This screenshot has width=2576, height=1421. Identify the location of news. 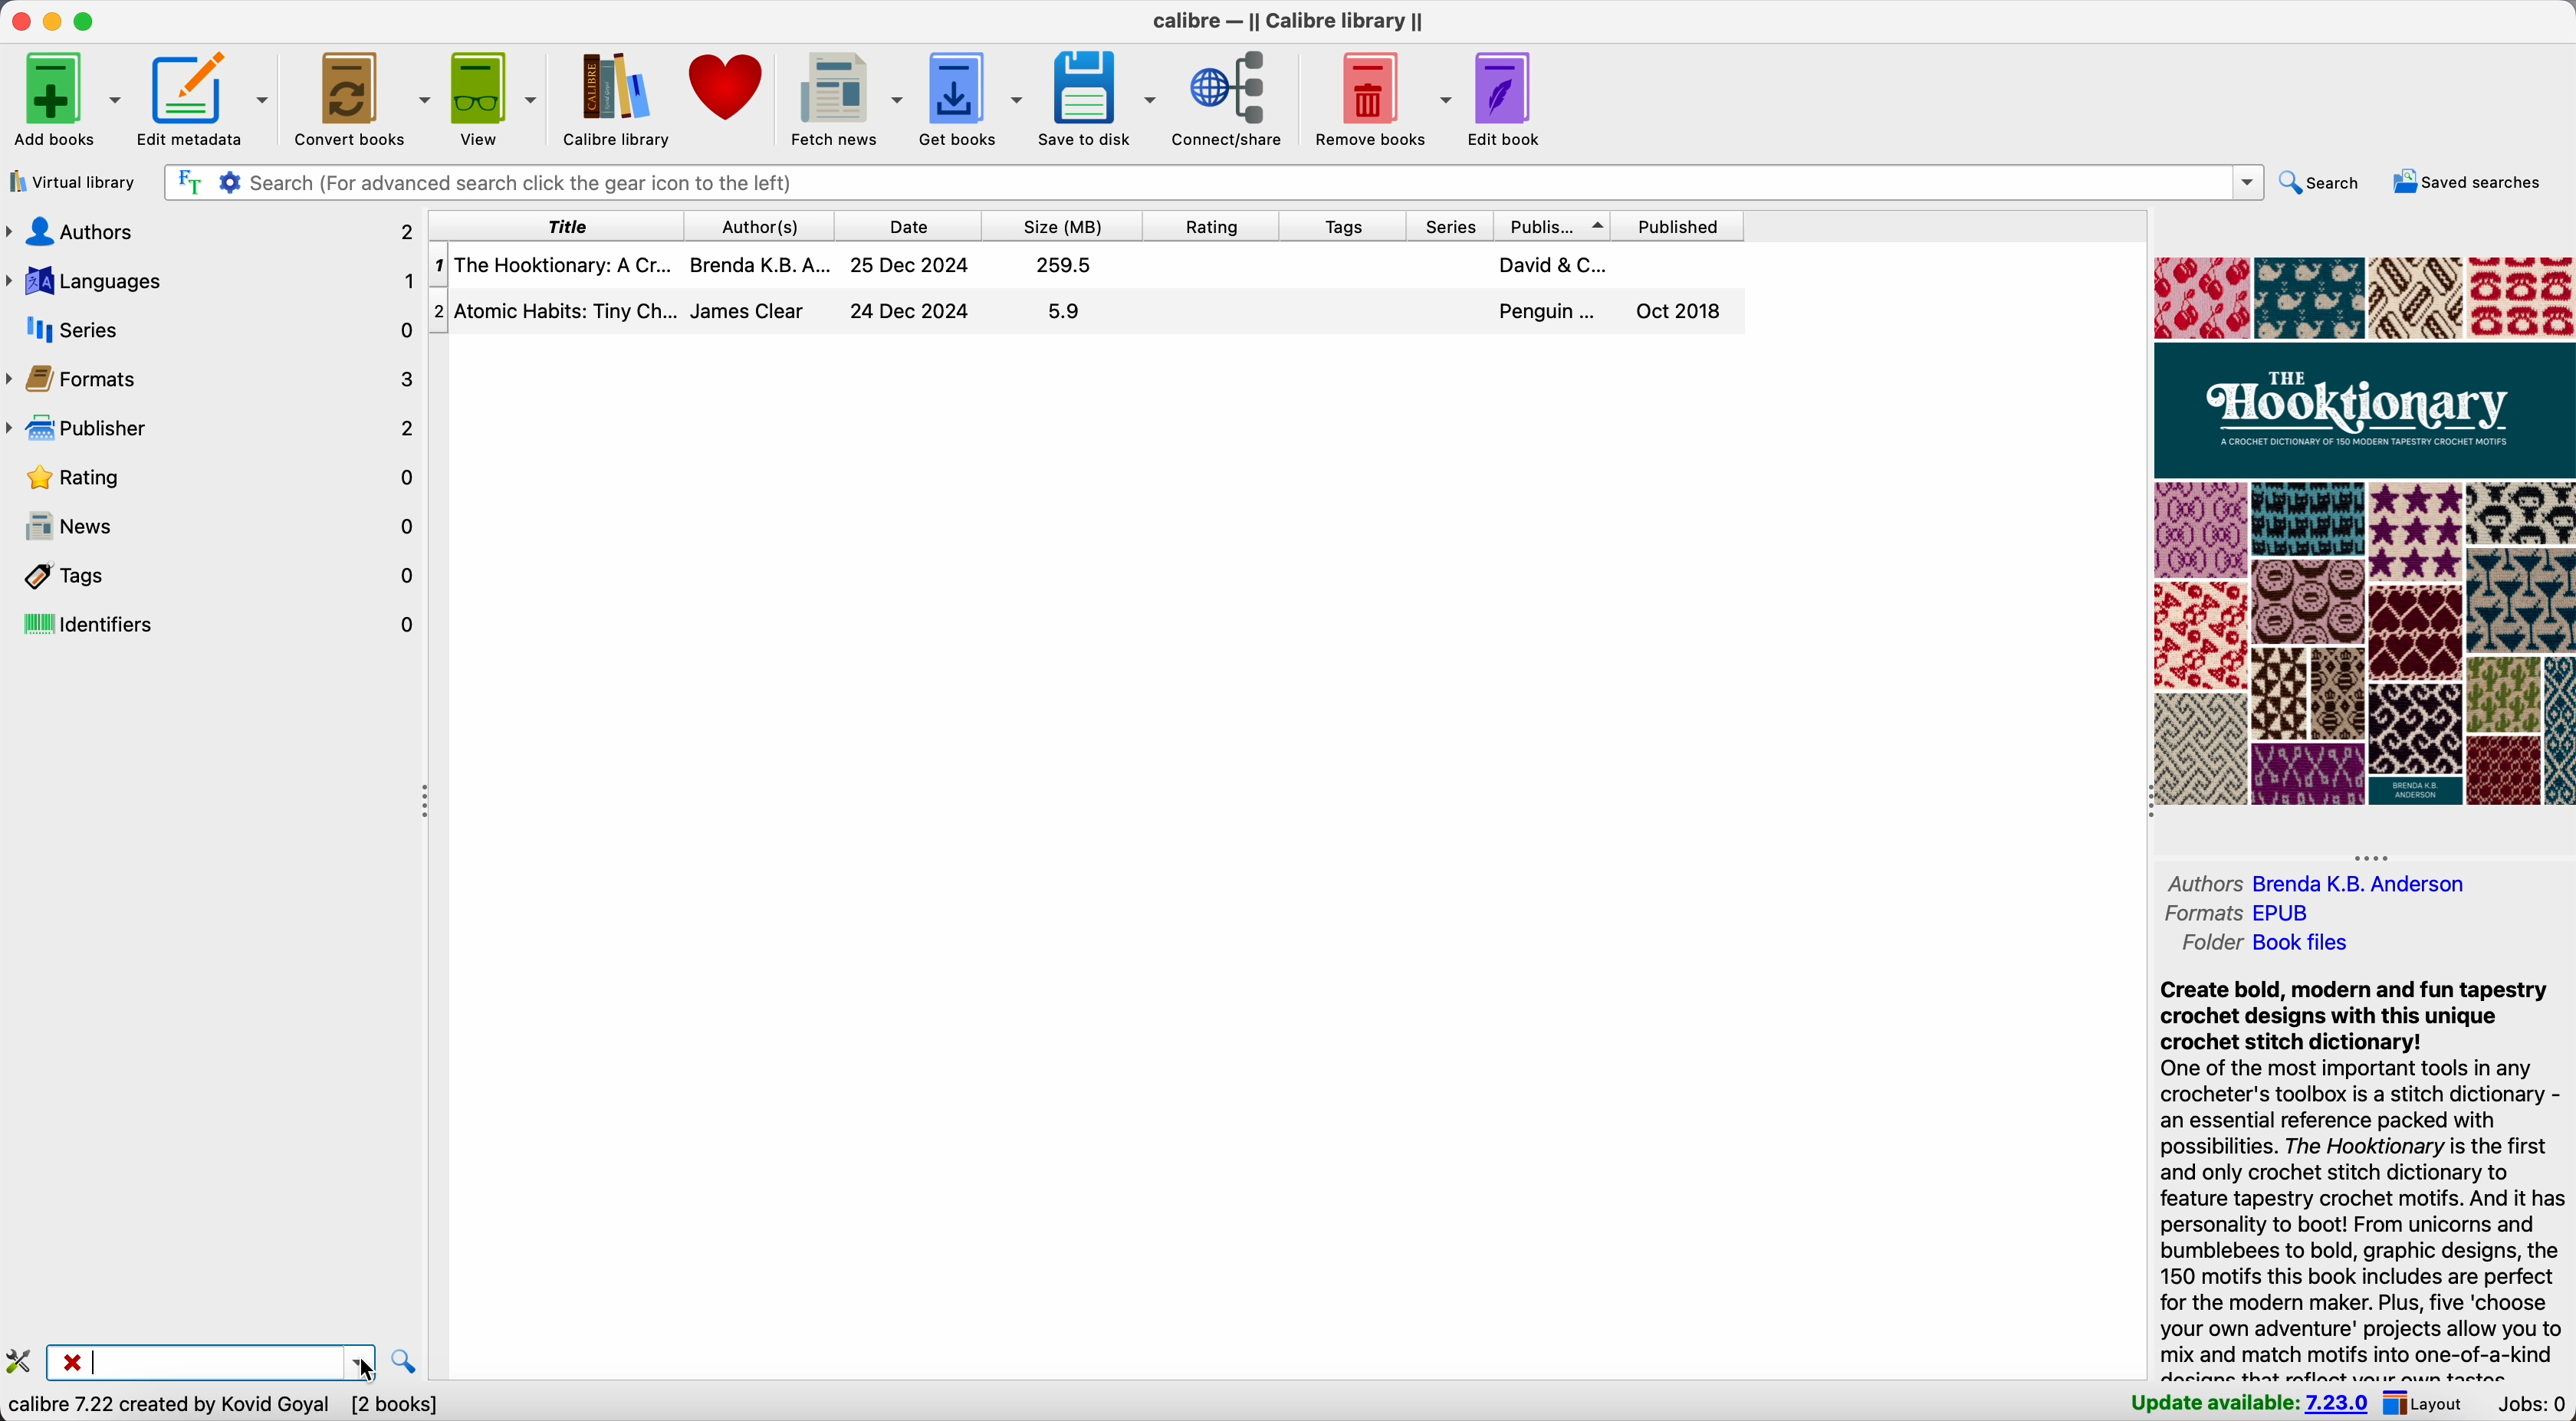
(213, 524).